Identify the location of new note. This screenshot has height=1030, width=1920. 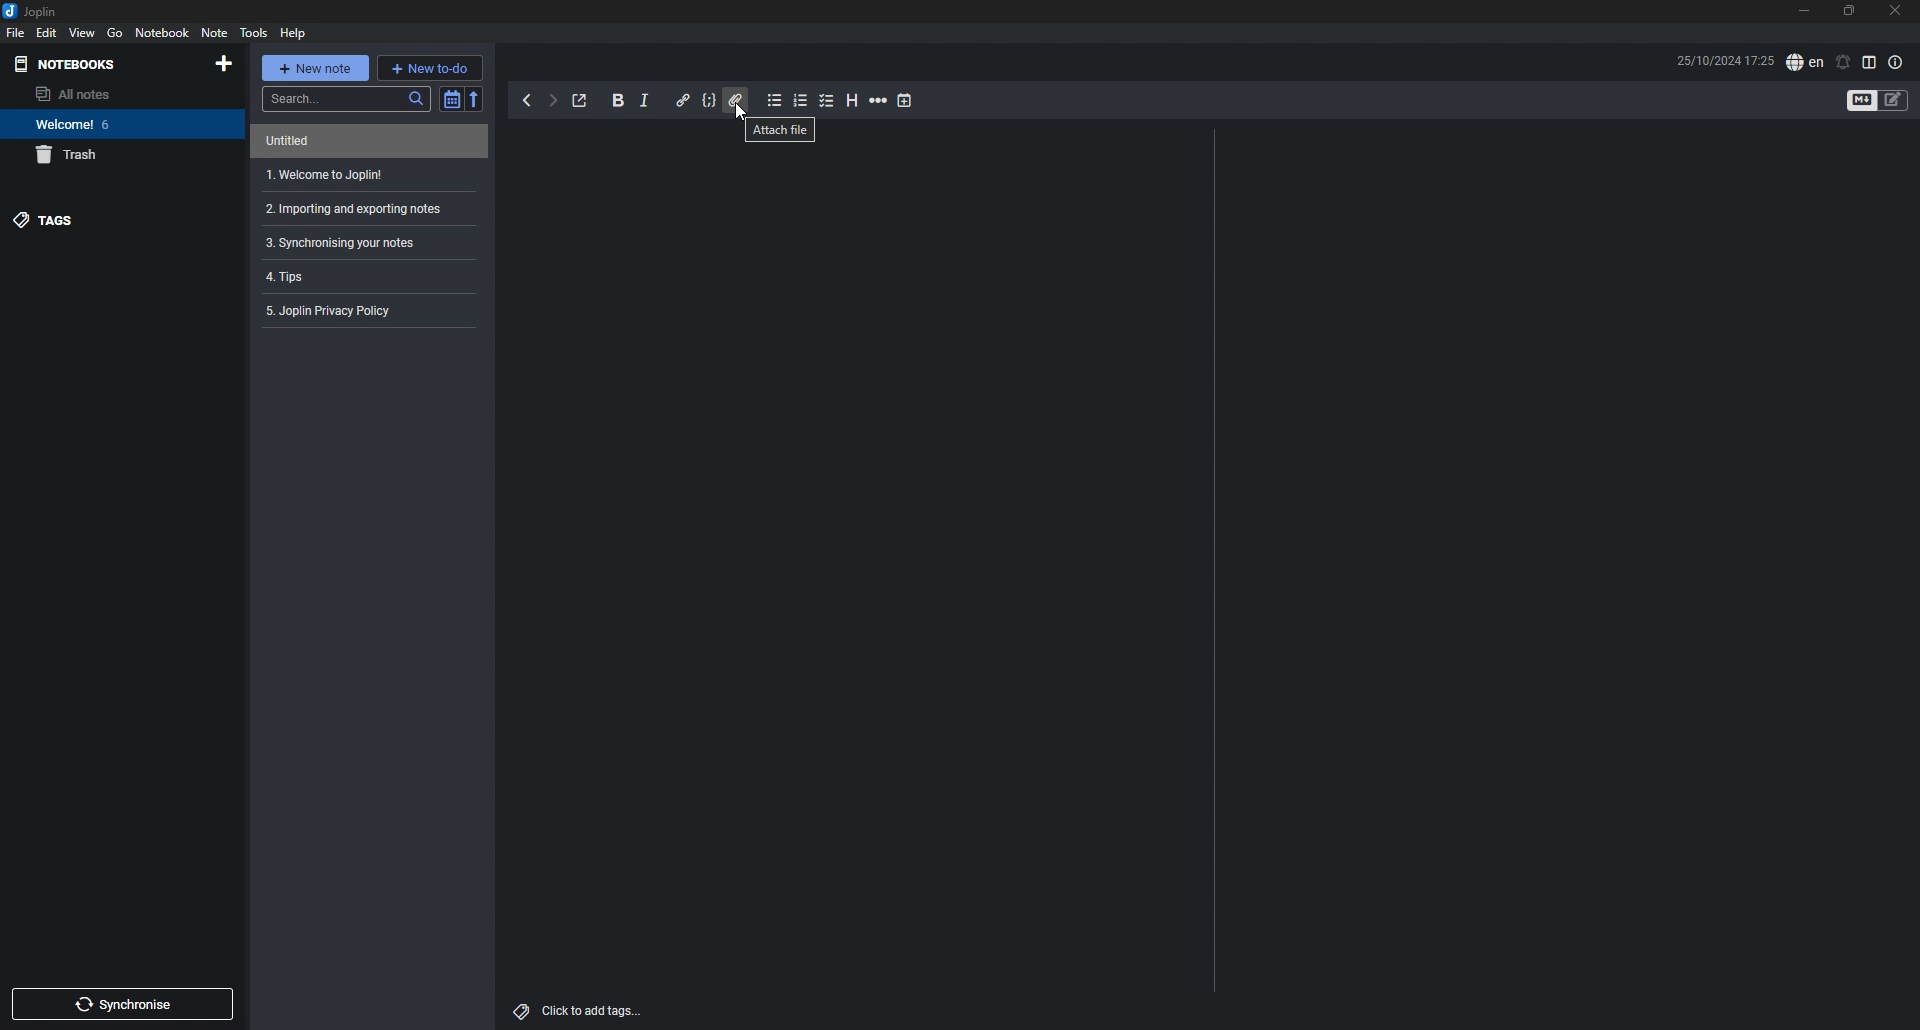
(315, 68).